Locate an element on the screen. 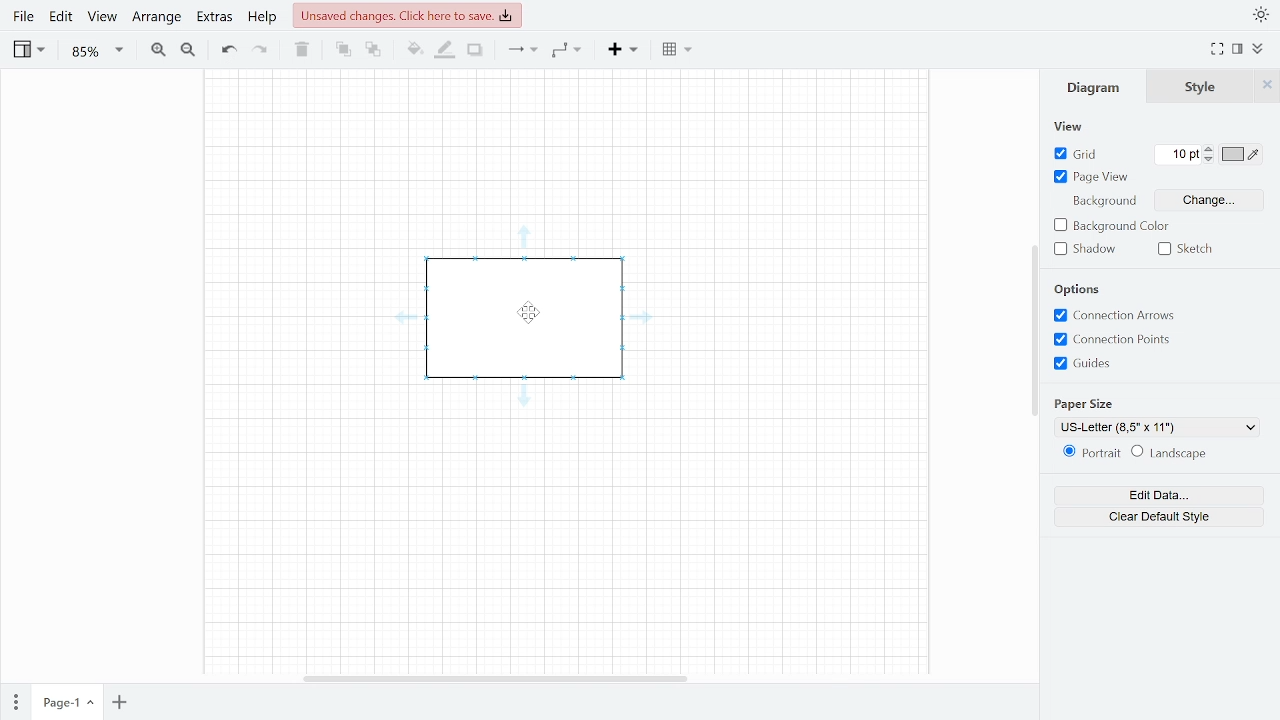 The height and width of the screenshot is (720, 1280). Background is located at coordinates (1104, 202).